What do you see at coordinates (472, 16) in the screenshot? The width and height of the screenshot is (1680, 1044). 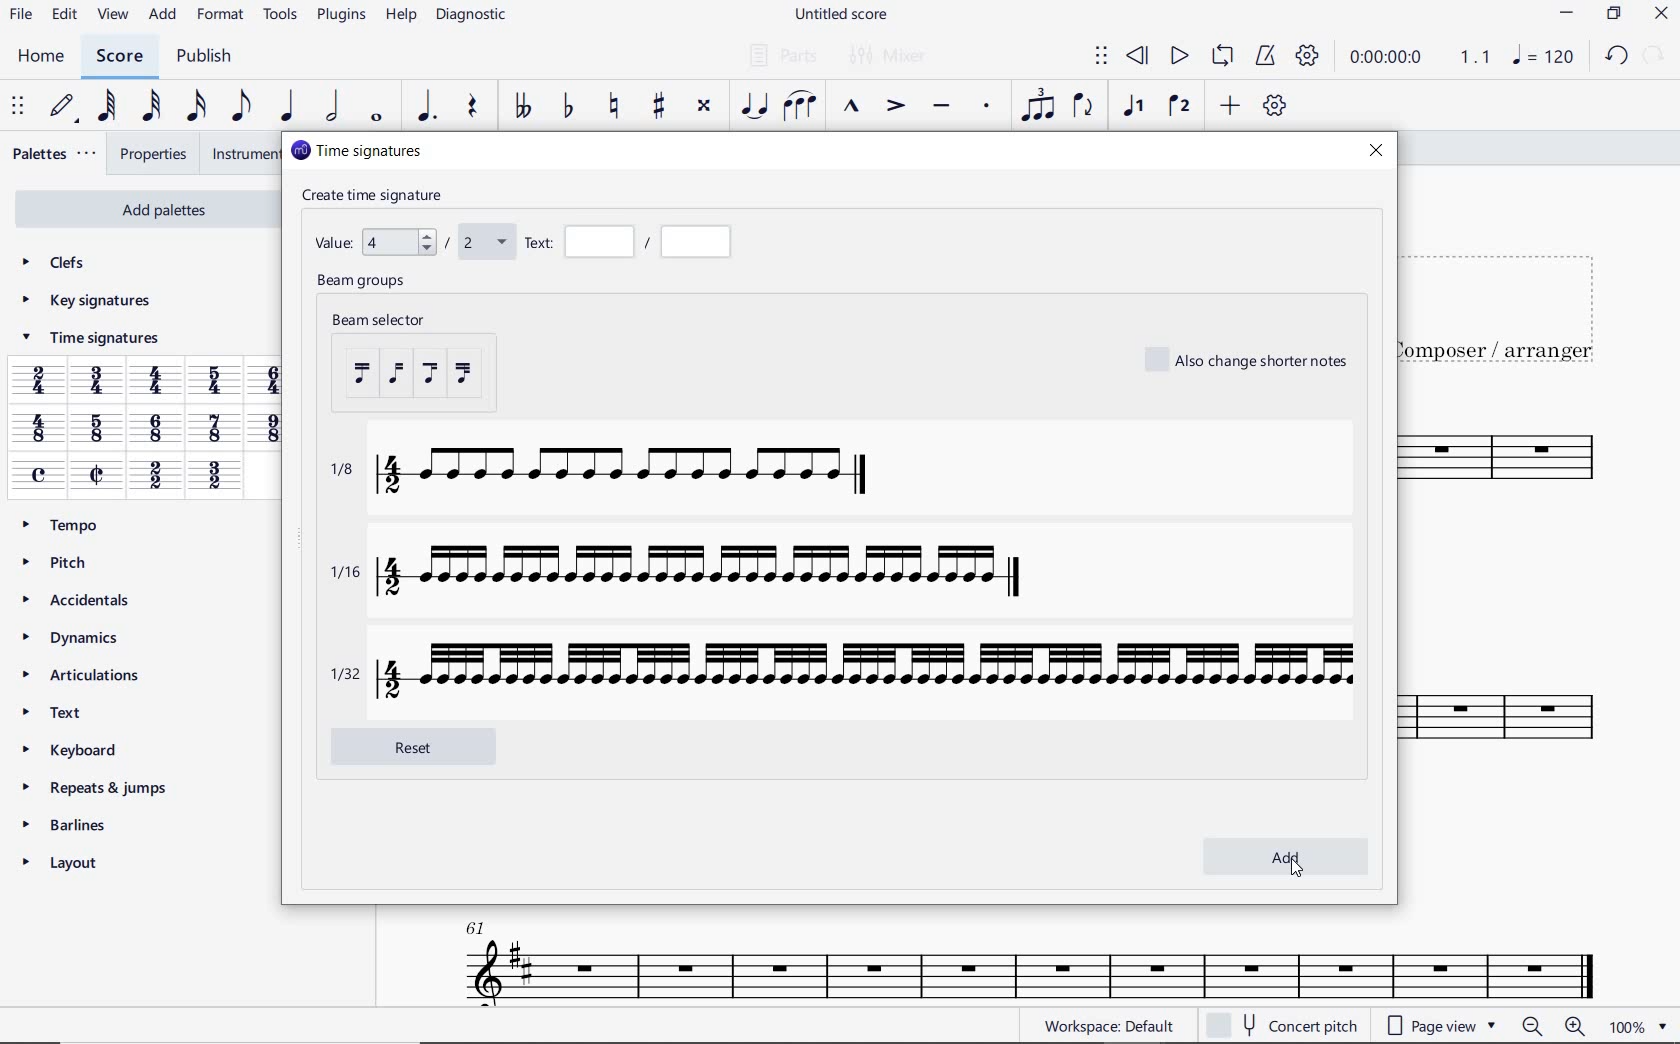 I see `DIAGNOSTIC` at bounding box center [472, 16].